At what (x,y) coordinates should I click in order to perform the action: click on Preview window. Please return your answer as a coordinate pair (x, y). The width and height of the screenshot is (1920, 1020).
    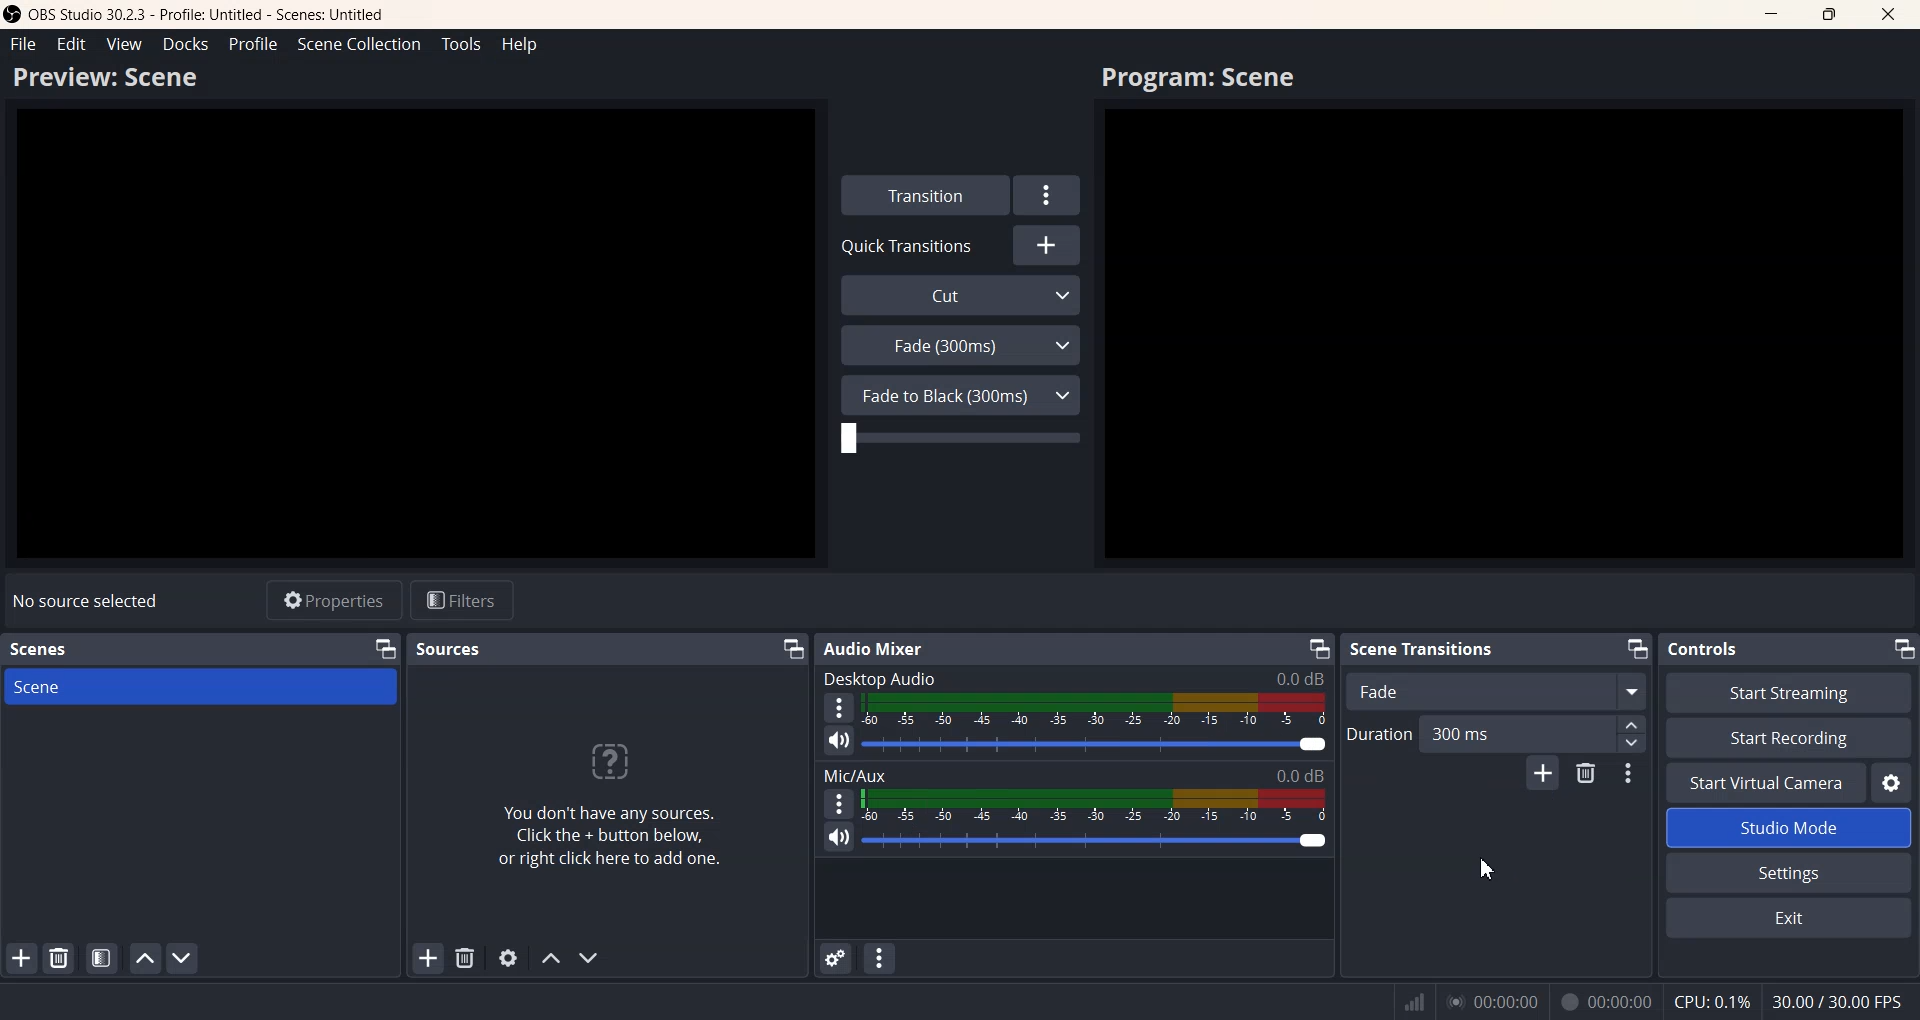
    Looking at the image, I should click on (411, 329).